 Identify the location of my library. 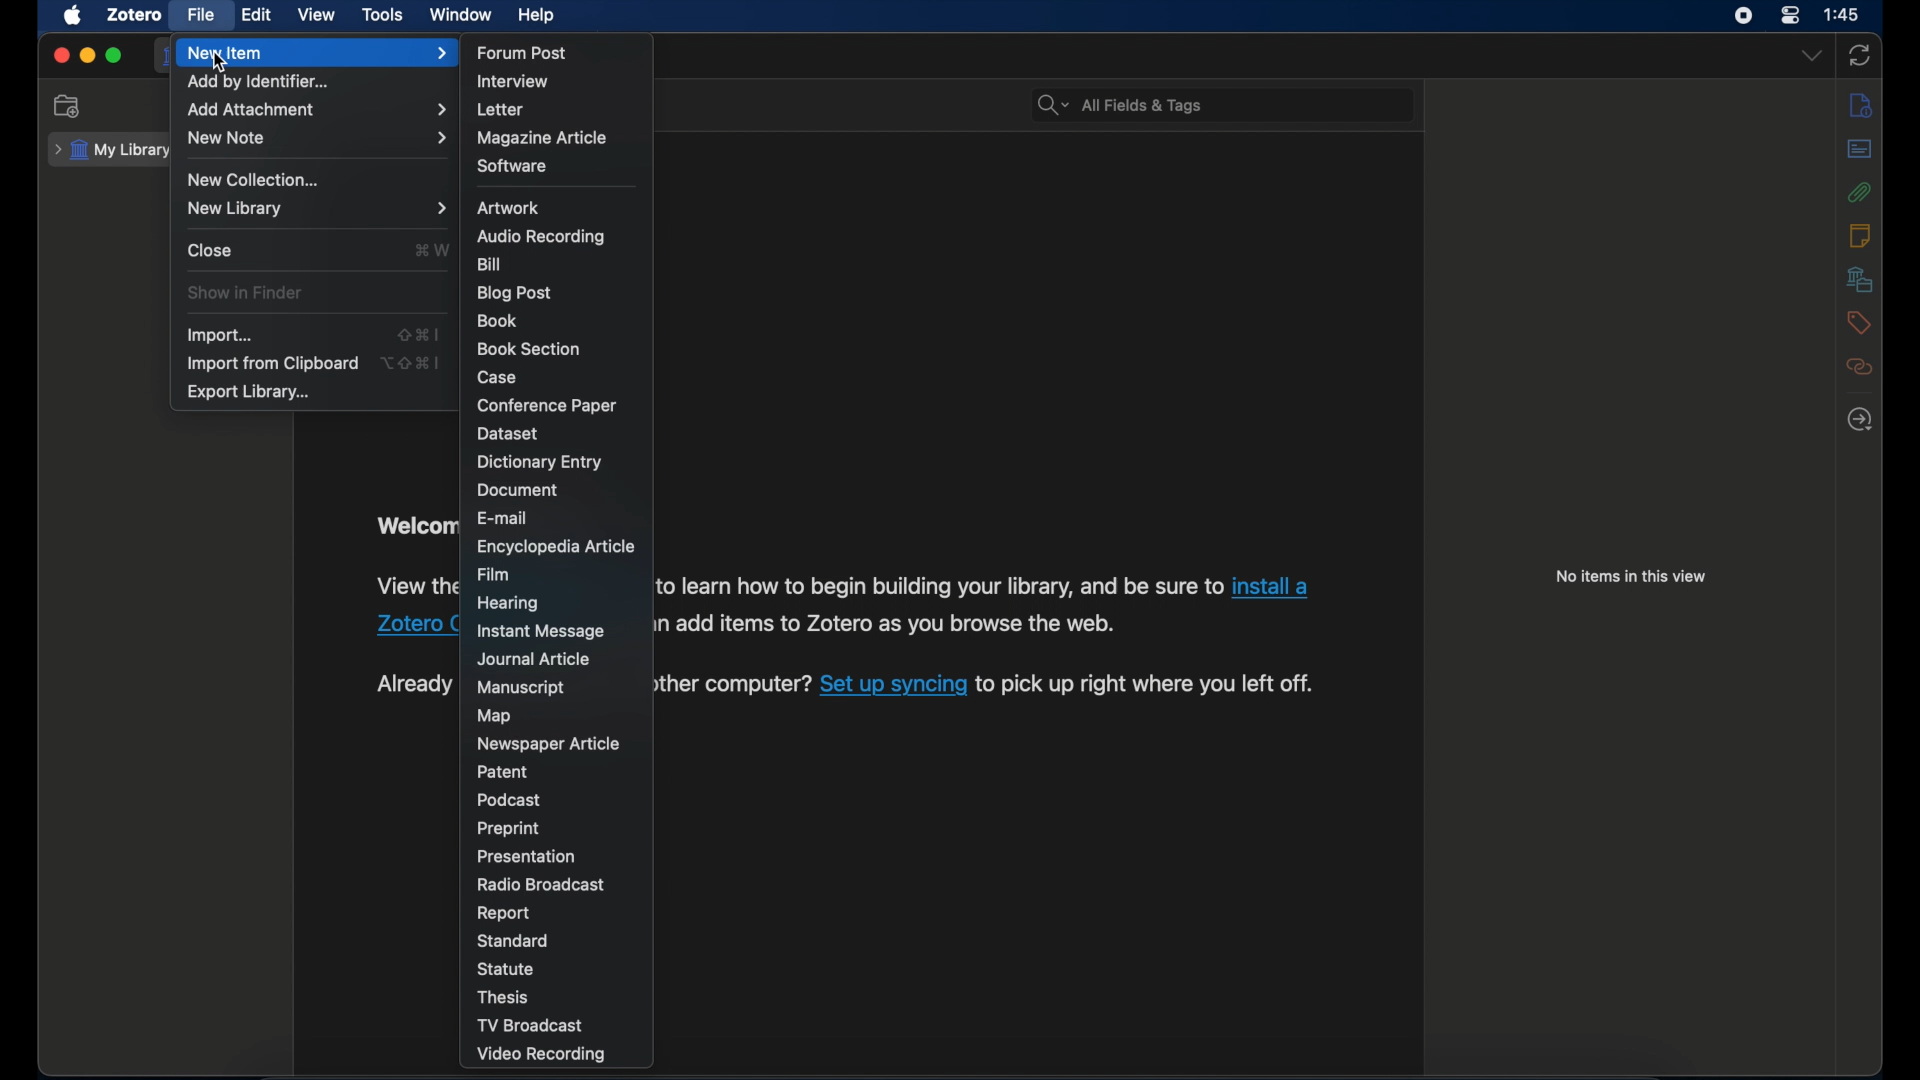
(113, 151).